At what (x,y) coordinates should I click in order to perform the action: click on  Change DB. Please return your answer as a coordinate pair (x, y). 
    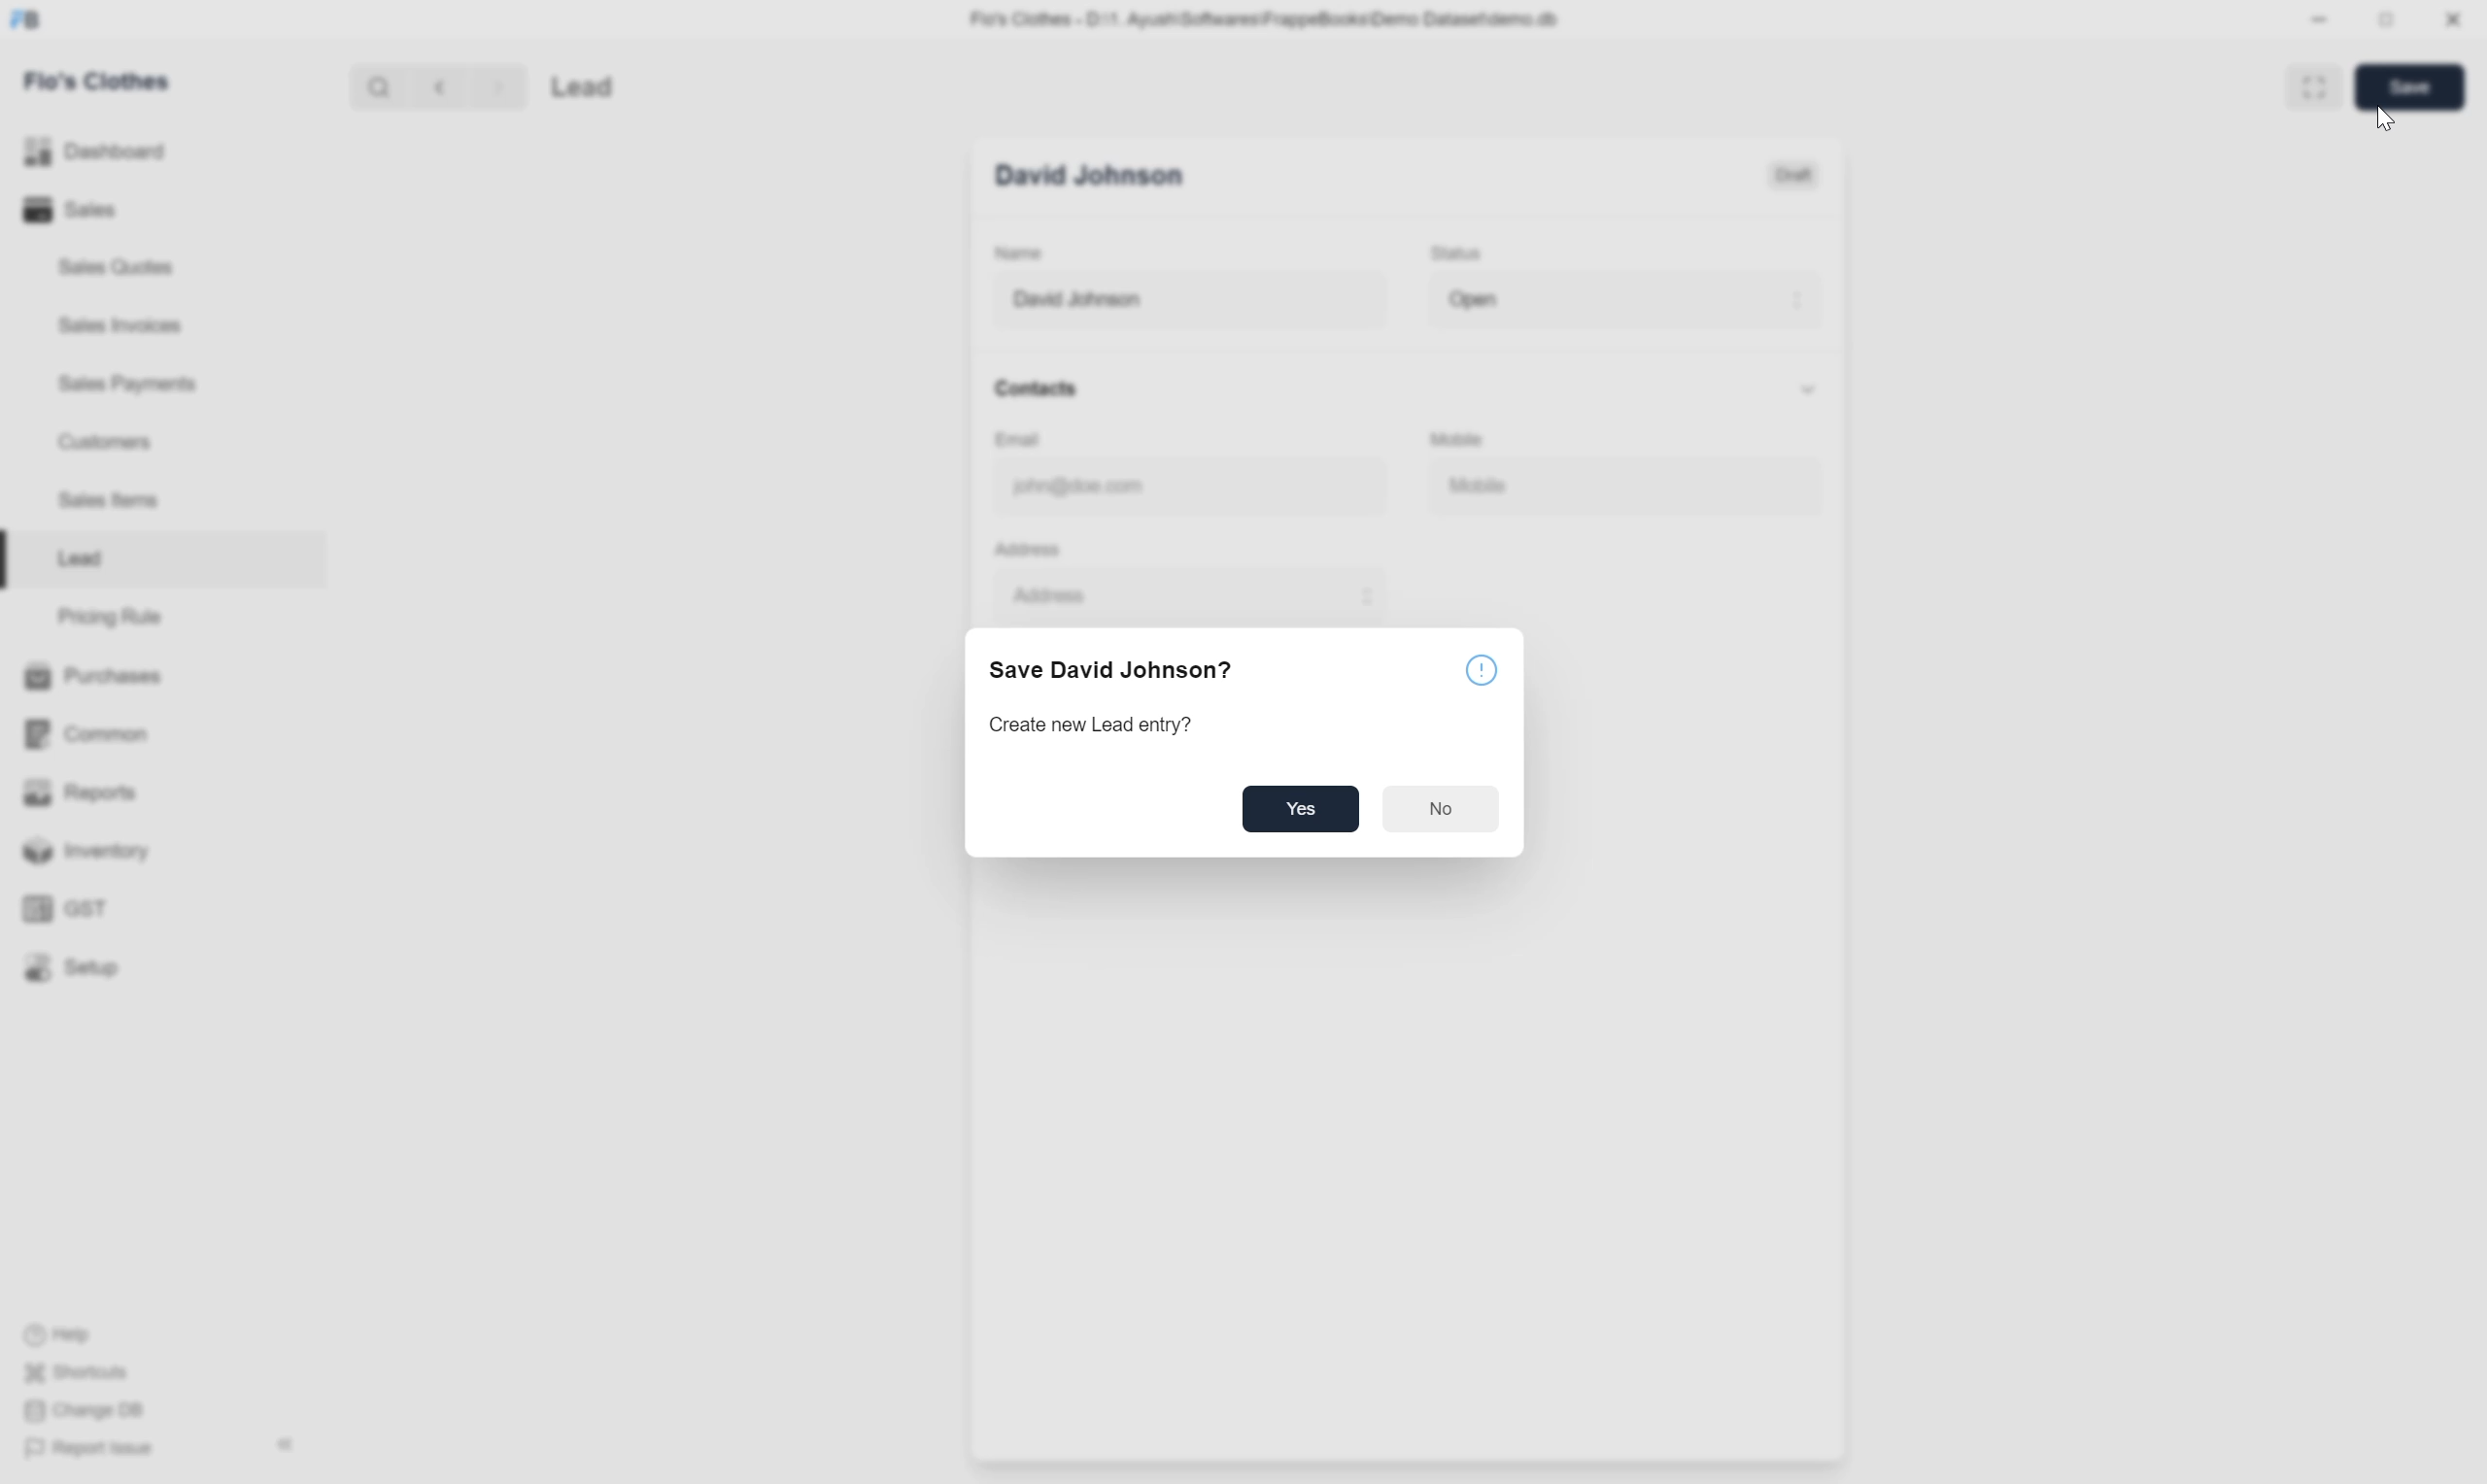
    Looking at the image, I should click on (81, 1413).